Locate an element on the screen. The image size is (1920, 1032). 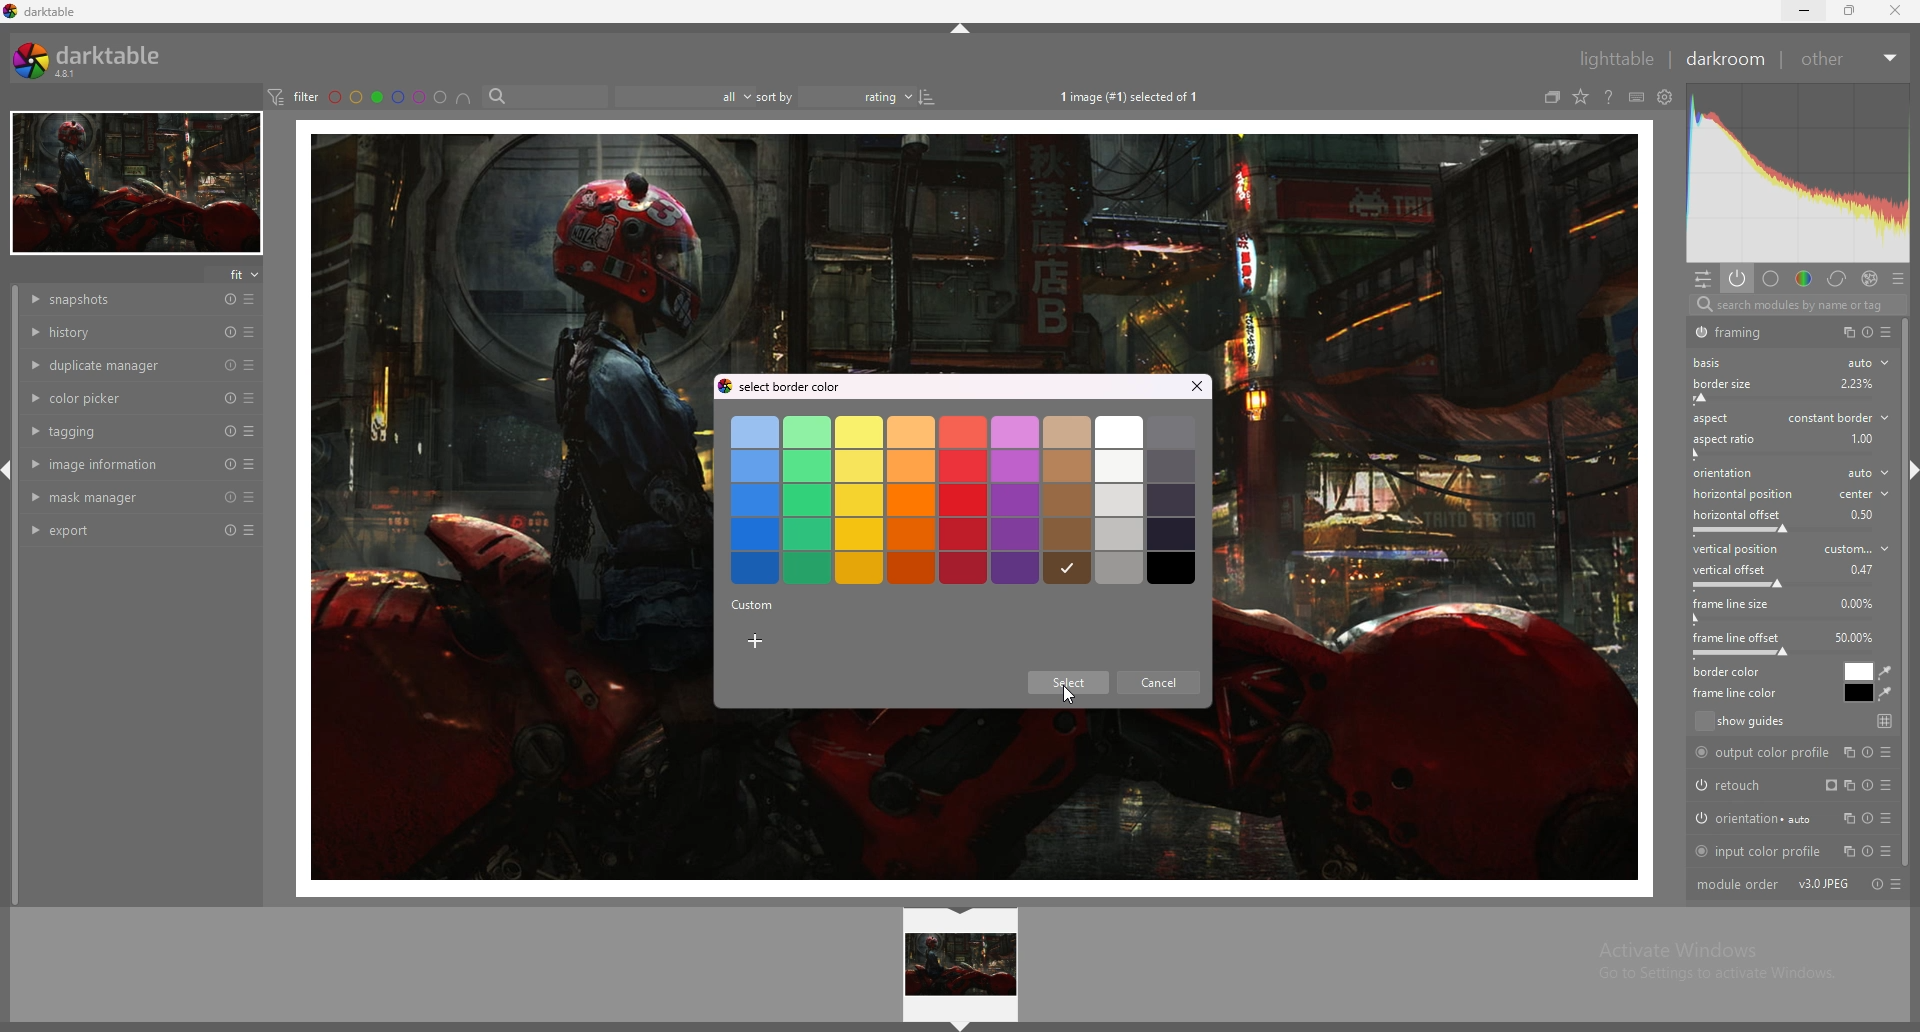
history is located at coordinates (118, 331).